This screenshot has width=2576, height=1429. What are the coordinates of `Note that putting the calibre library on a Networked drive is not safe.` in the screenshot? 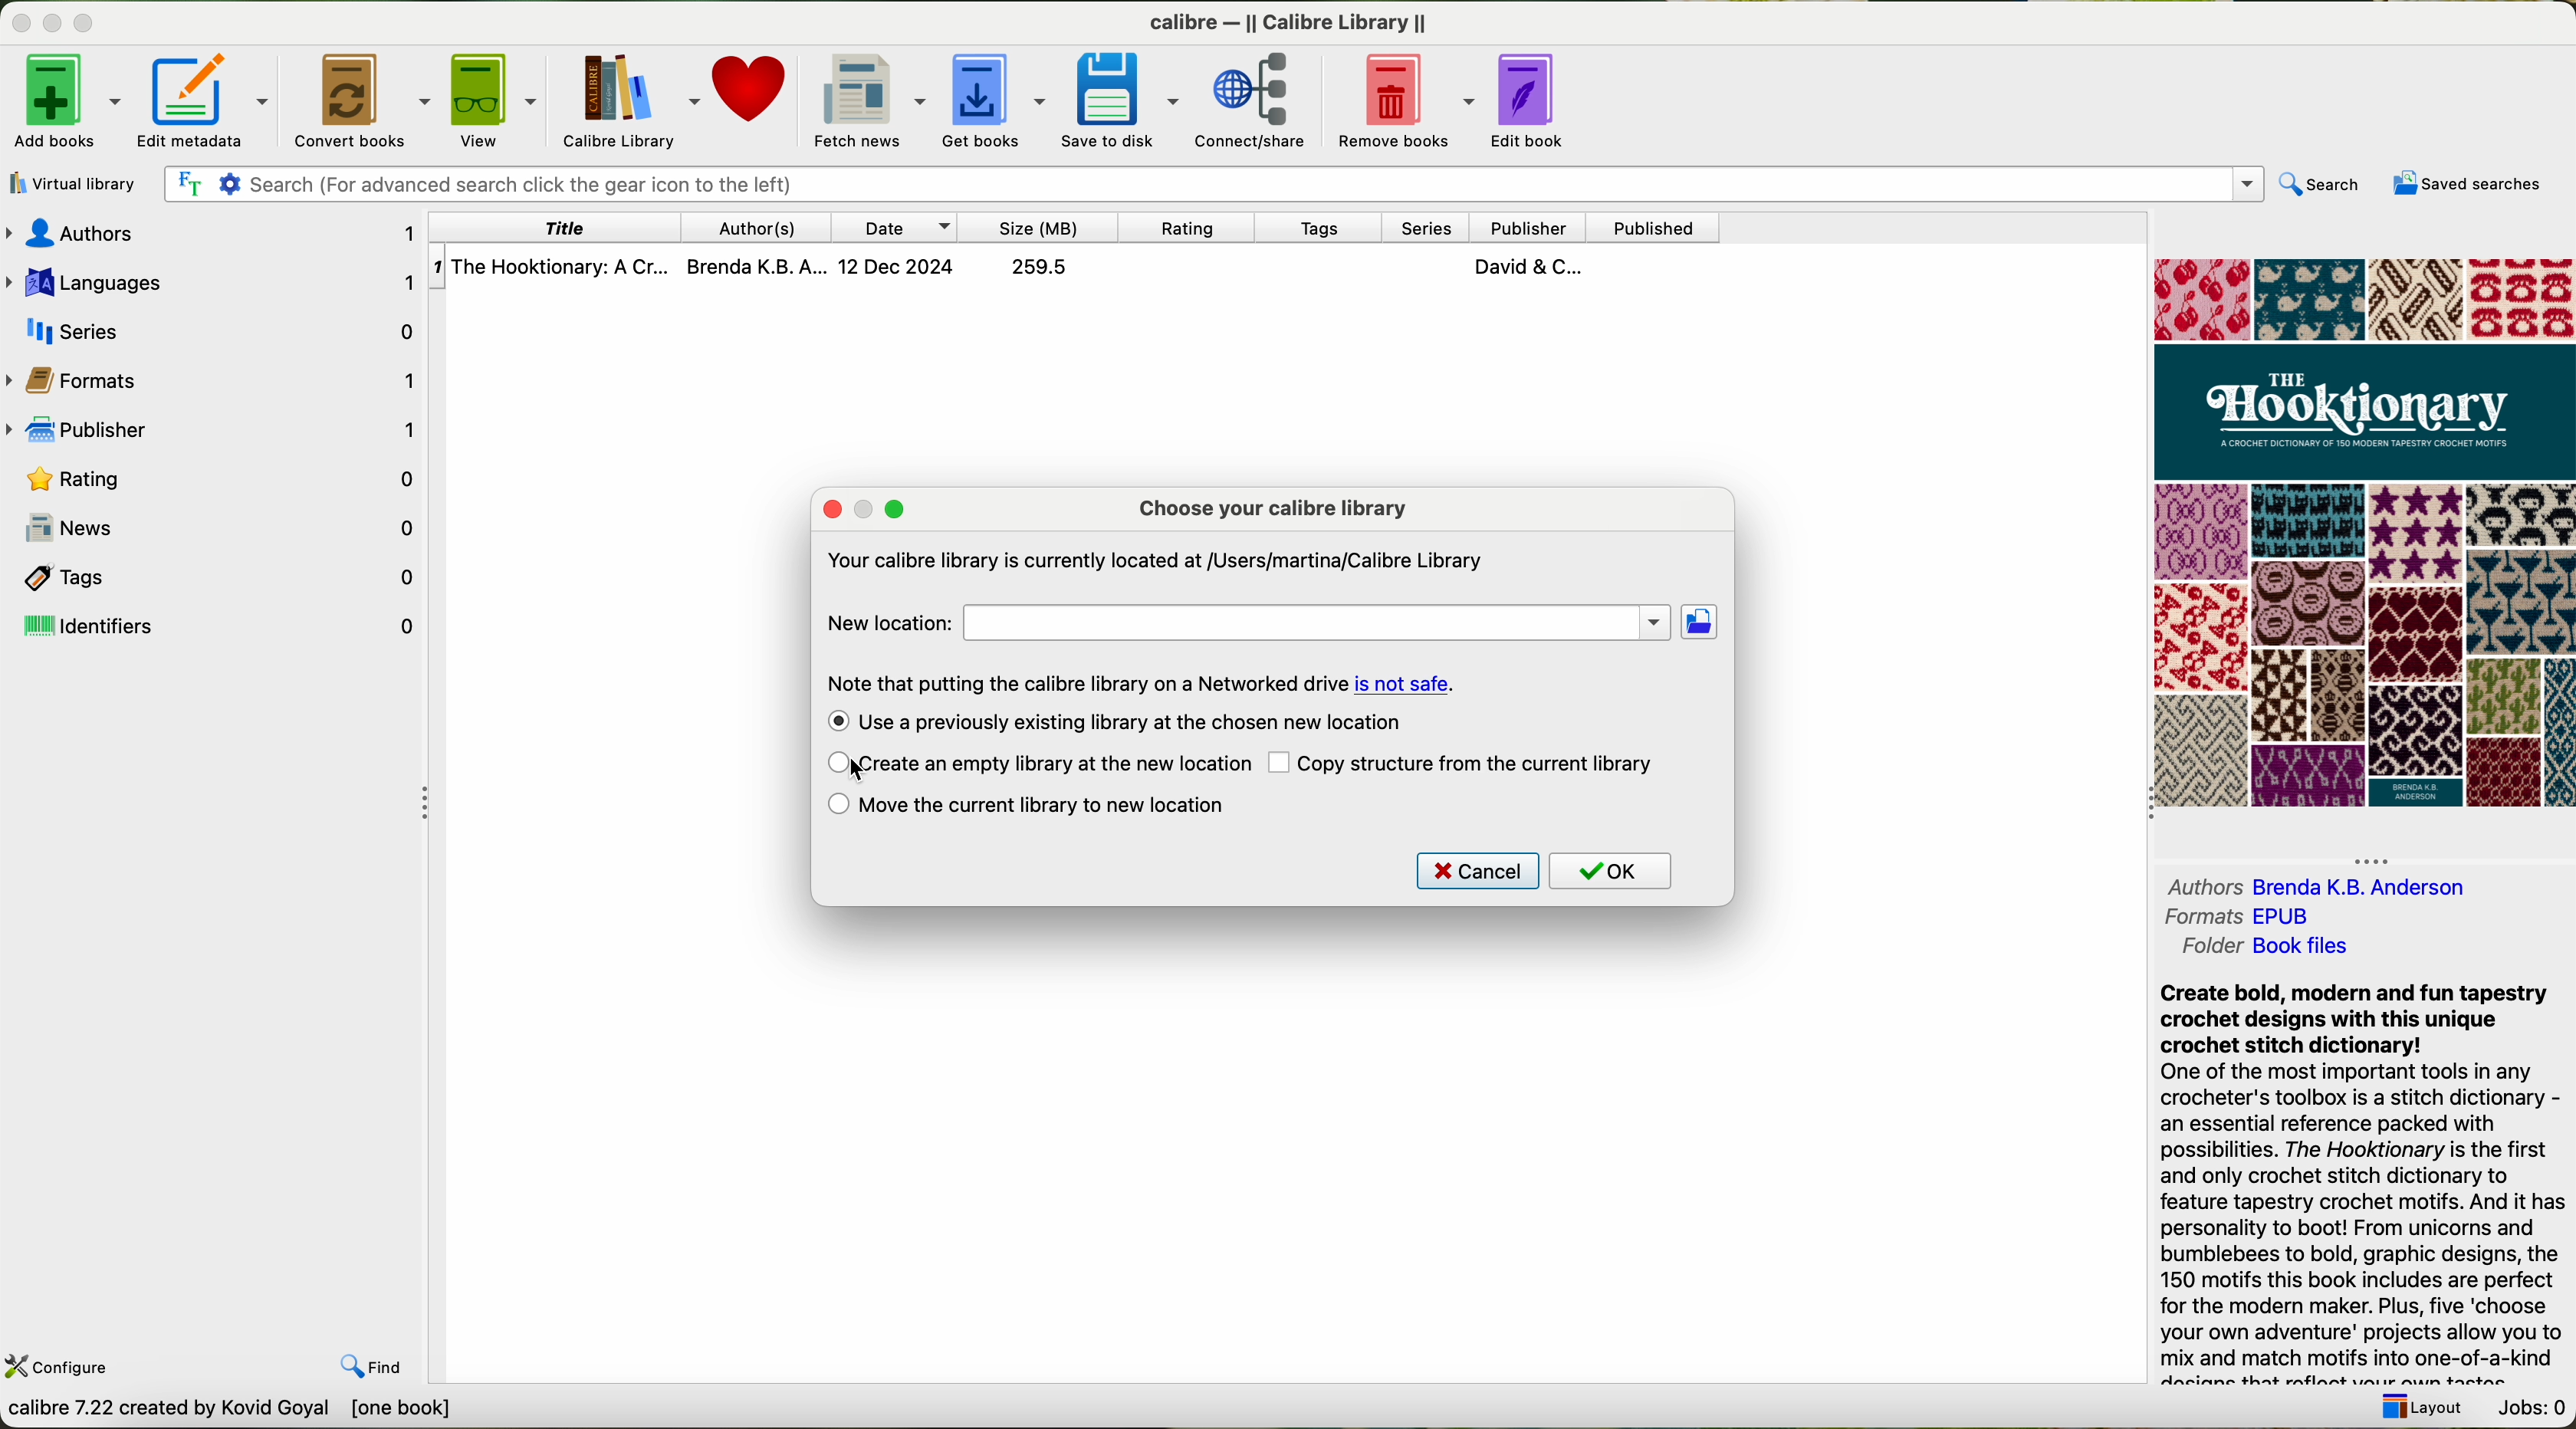 It's located at (1139, 681).